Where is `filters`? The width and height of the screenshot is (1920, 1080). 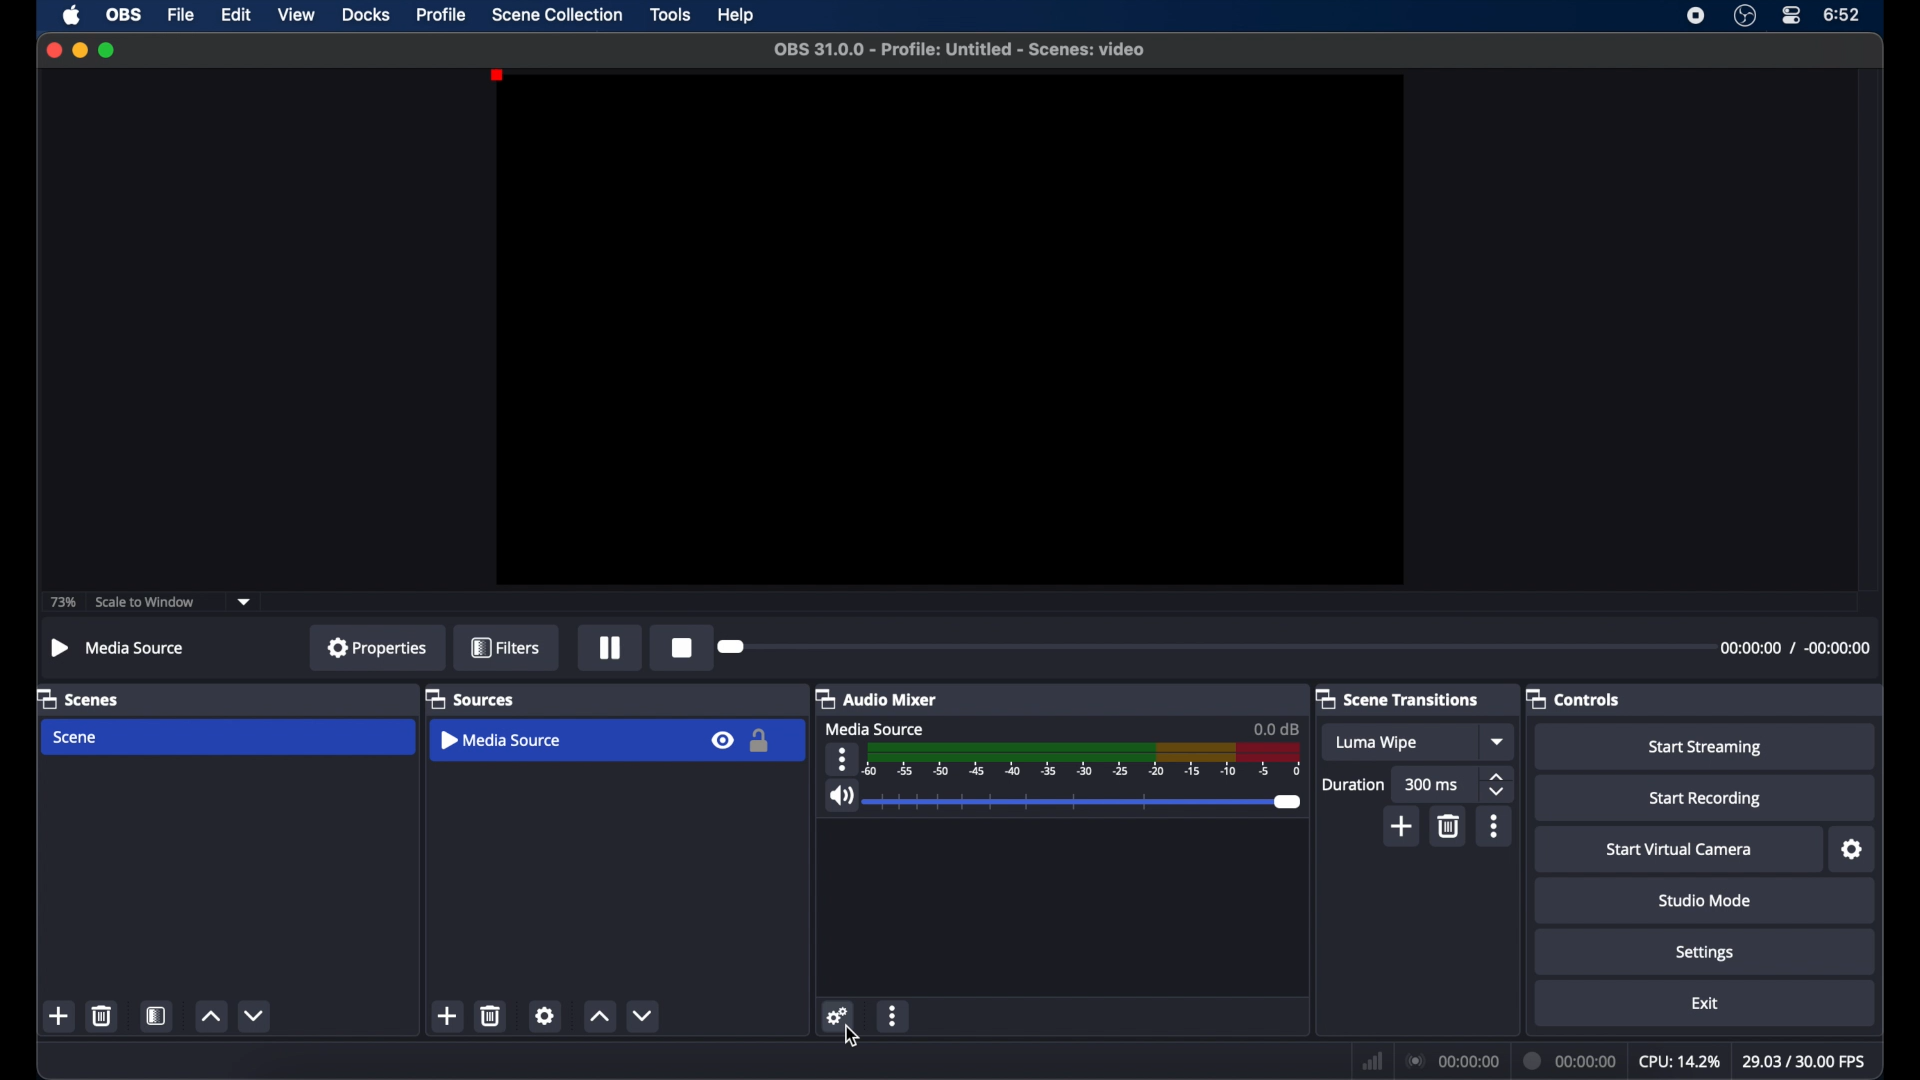
filters is located at coordinates (505, 648).